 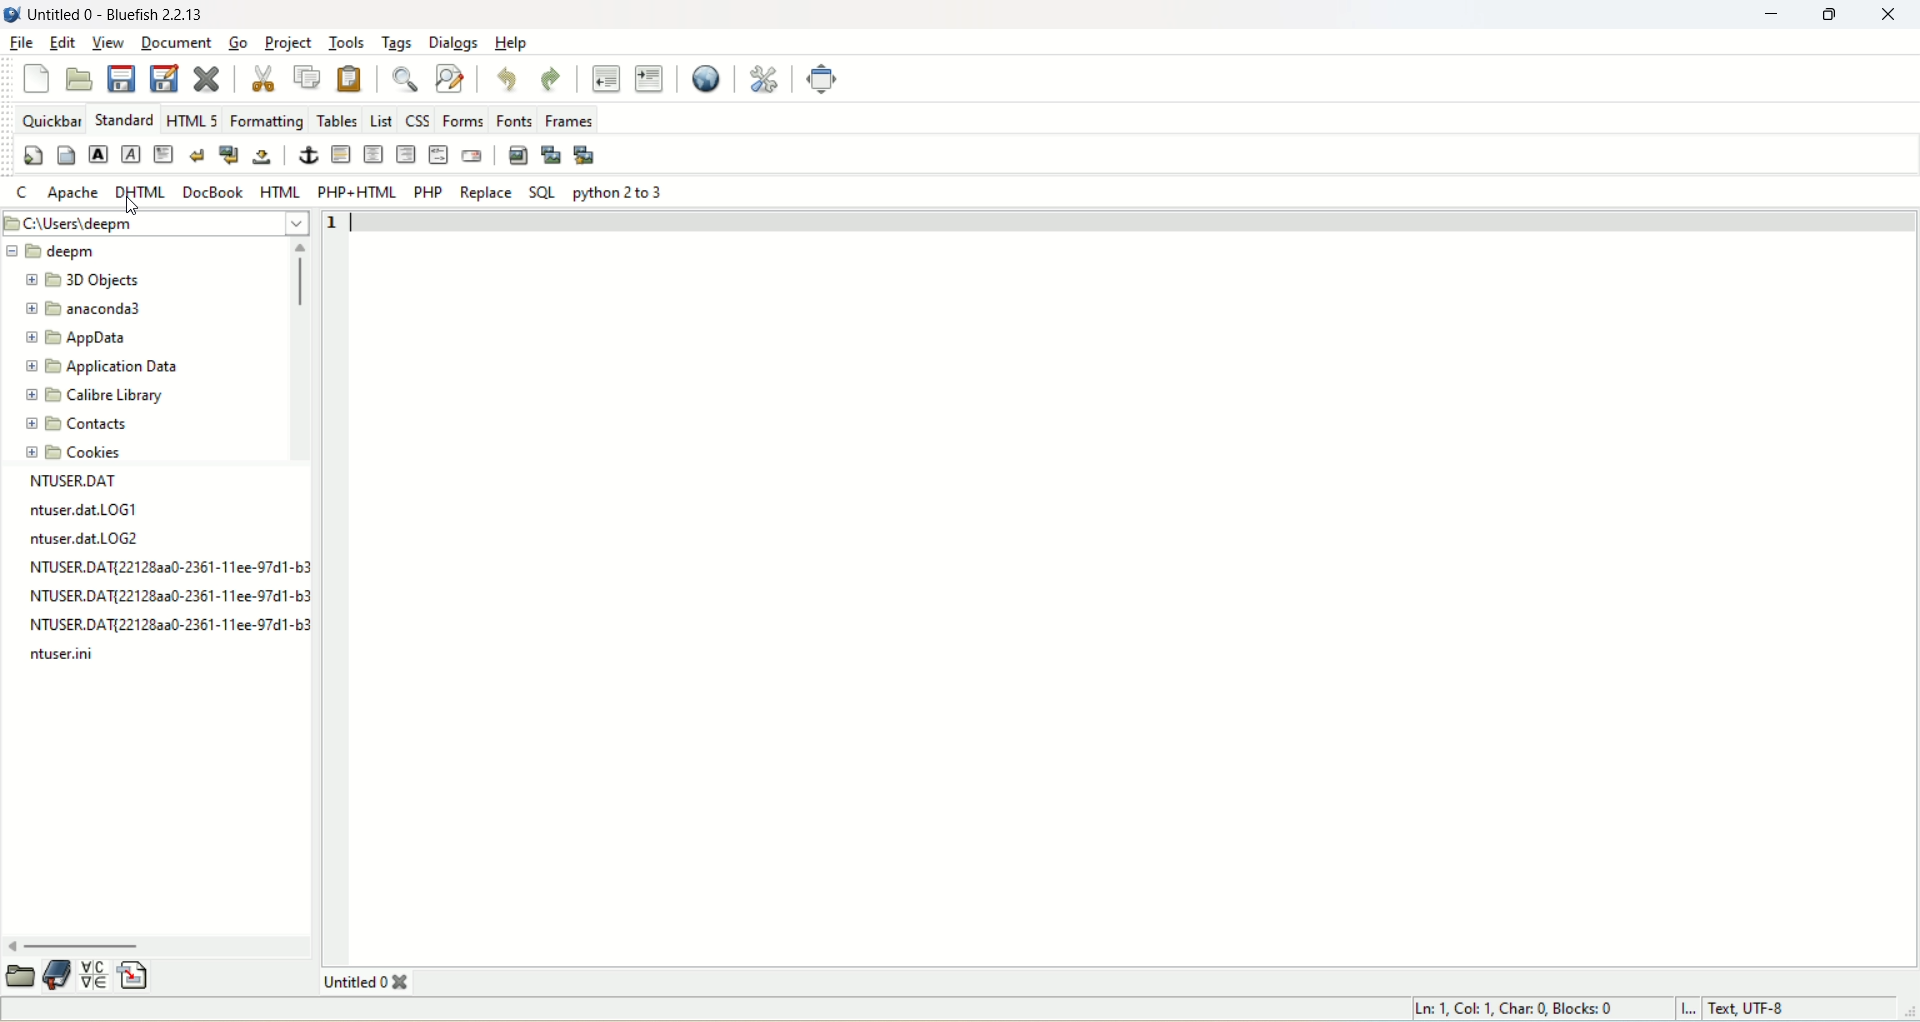 I want to click on paste, so click(x=353, y=76).